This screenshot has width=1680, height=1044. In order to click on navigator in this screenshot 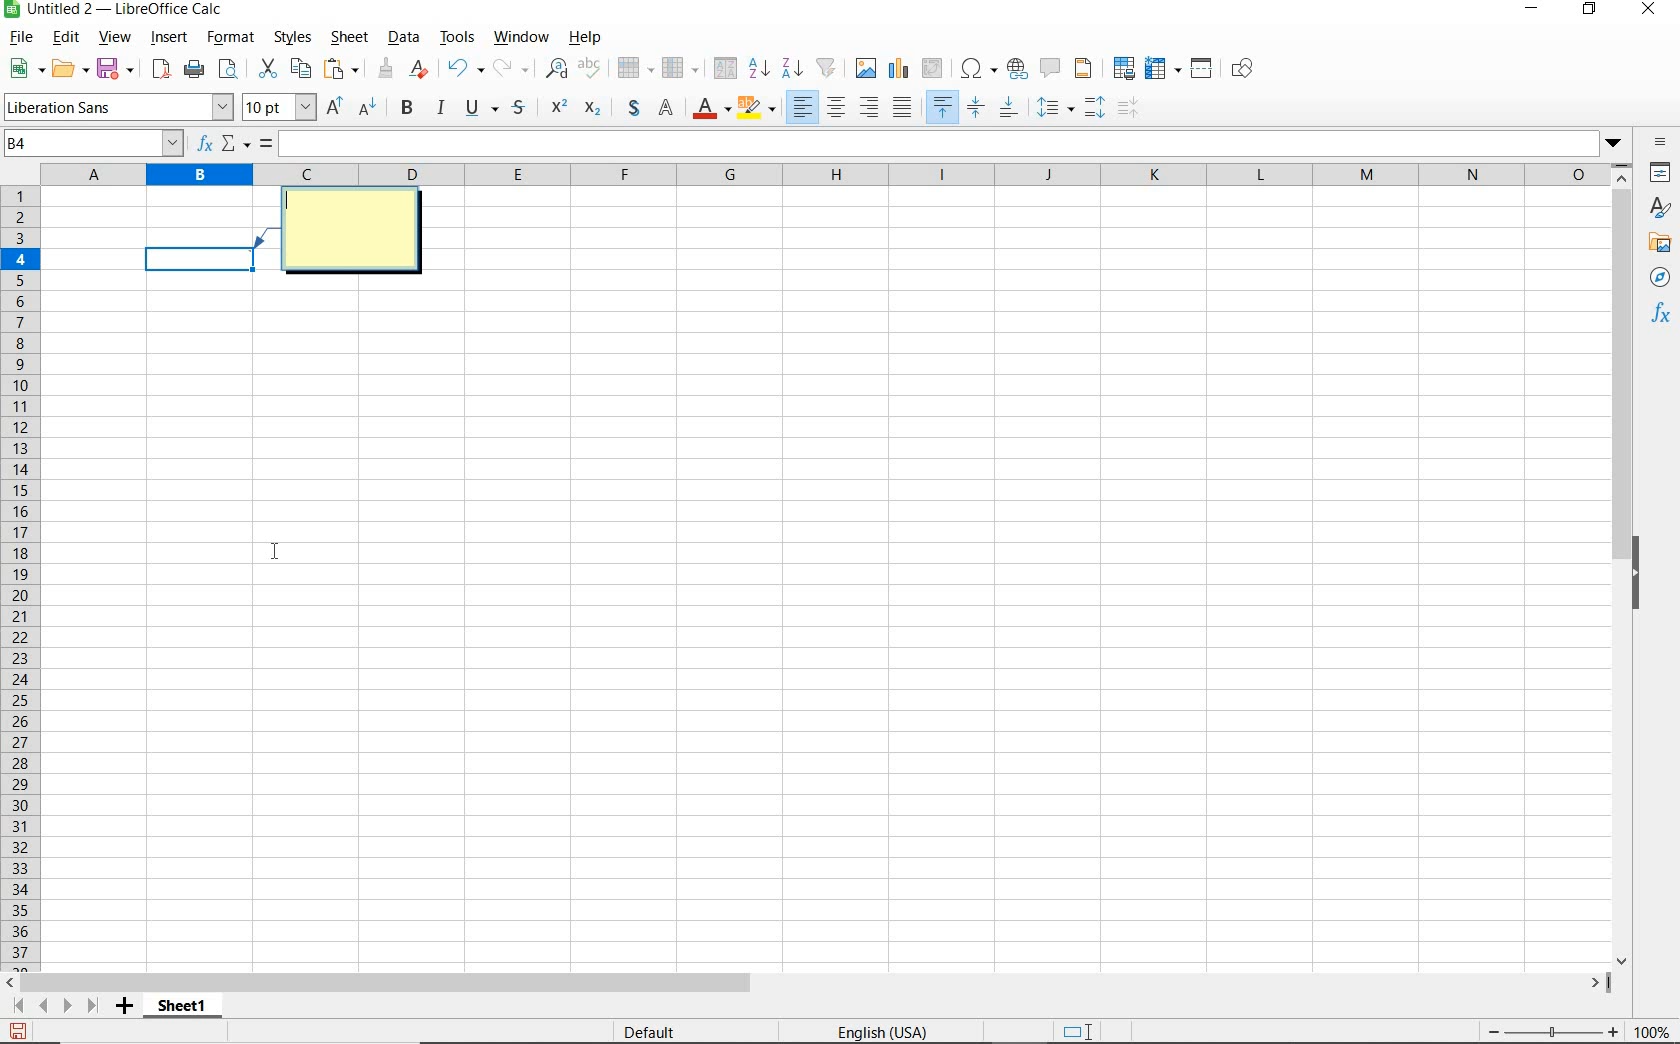, I will do `click(1662, 277)`.